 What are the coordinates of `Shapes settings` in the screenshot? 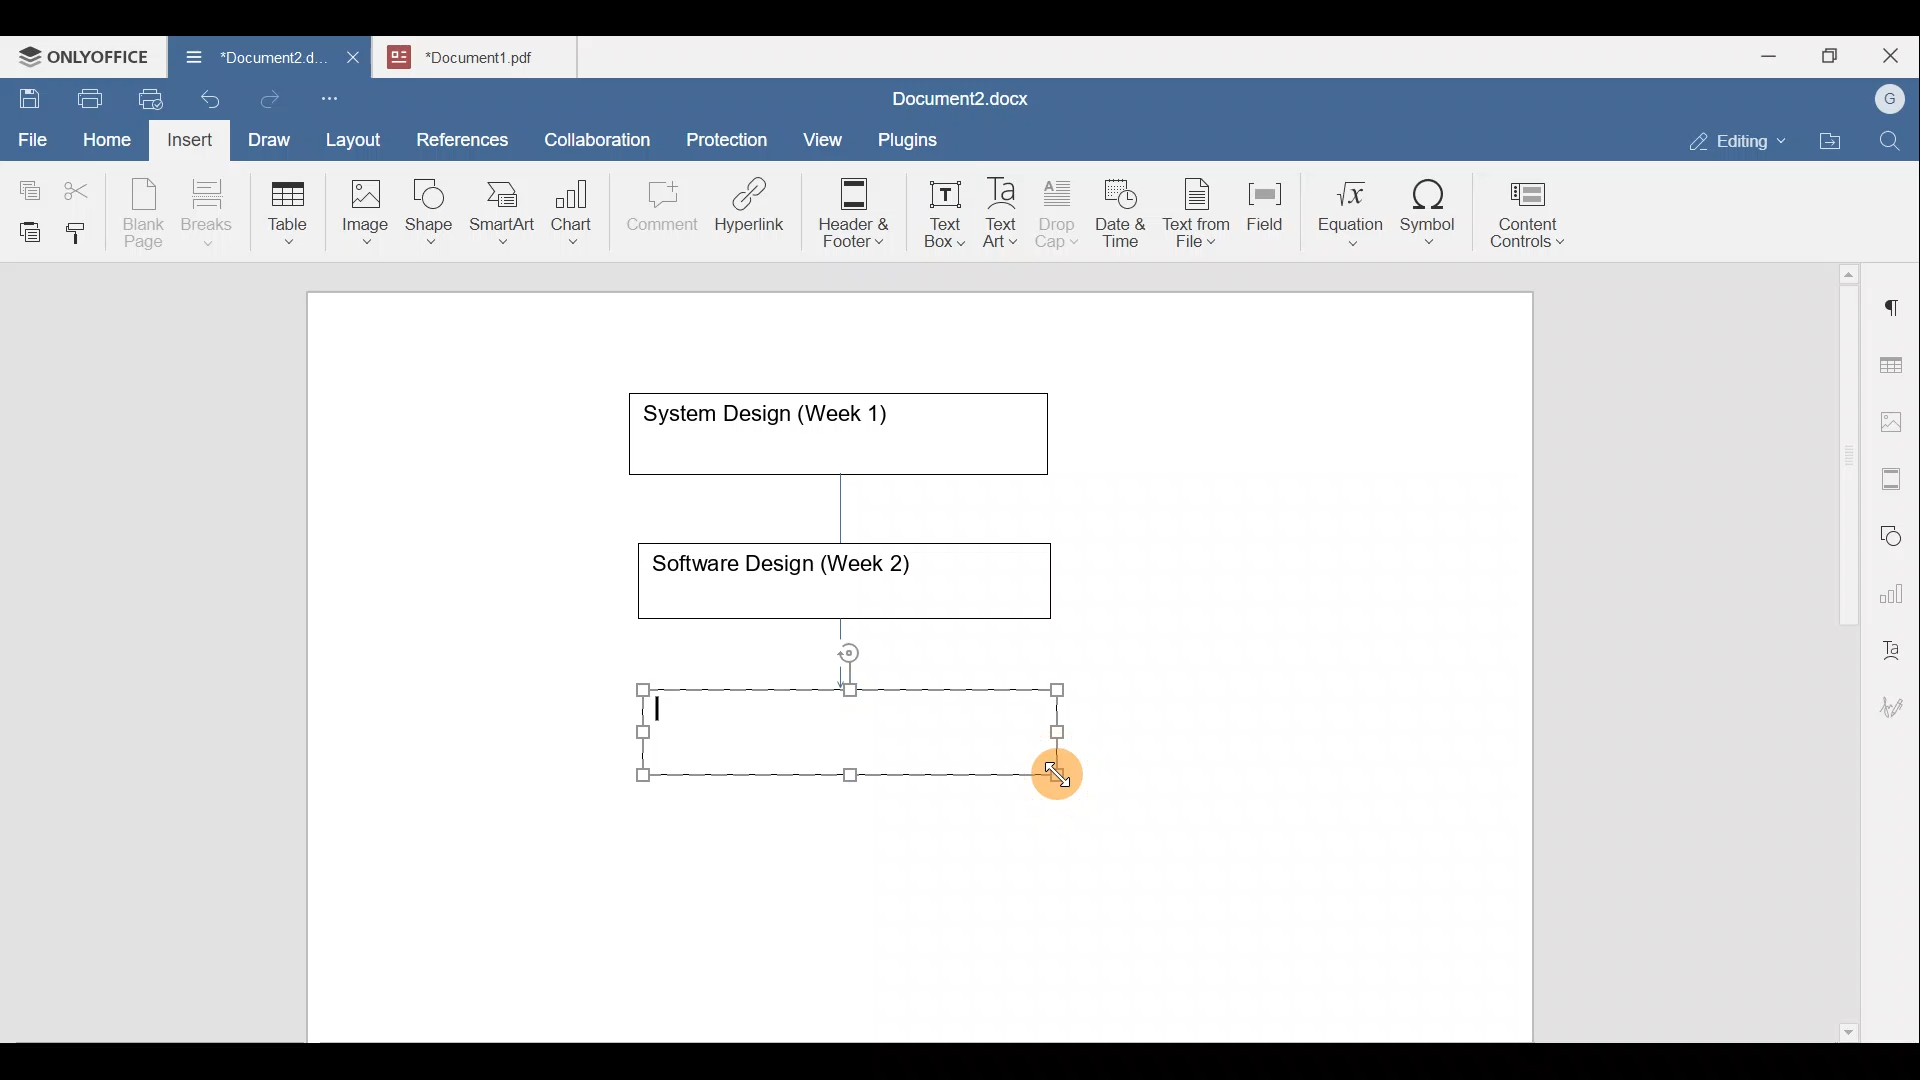 It's located at (1895, 533).